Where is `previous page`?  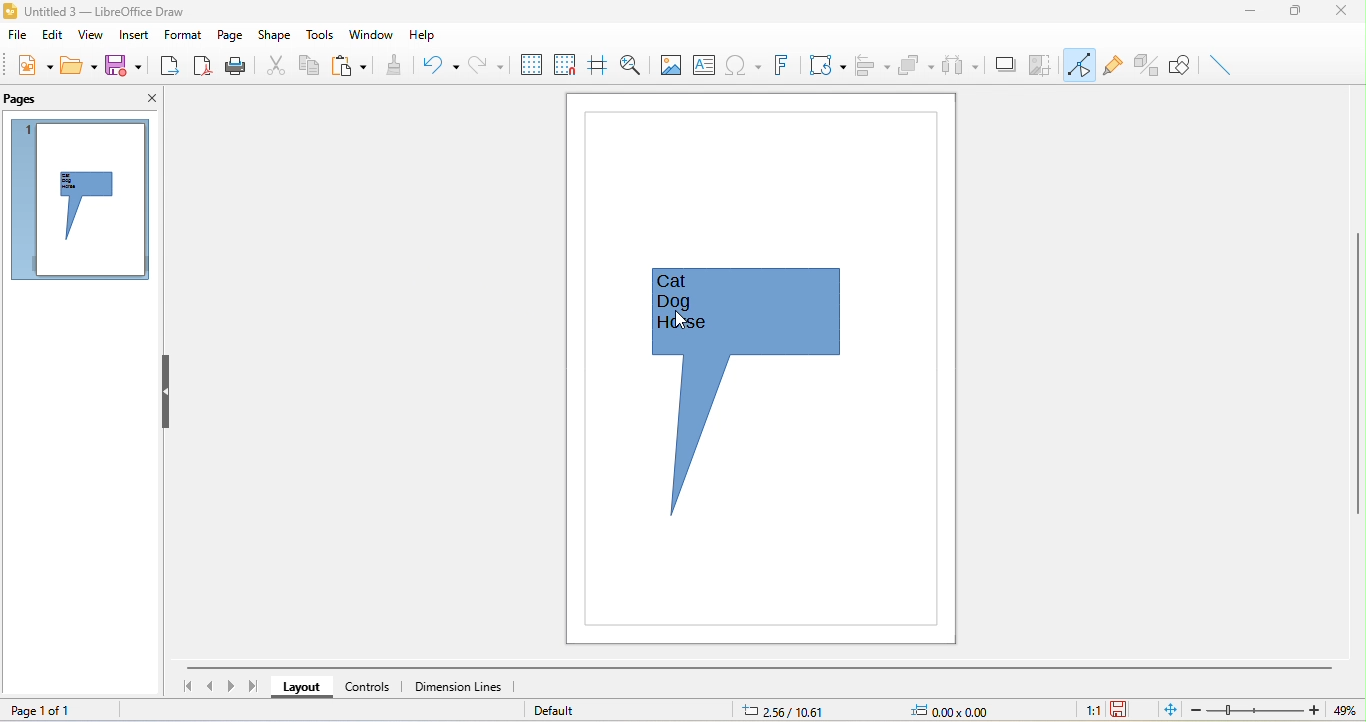 previous page is located at coordinates (214, 687).